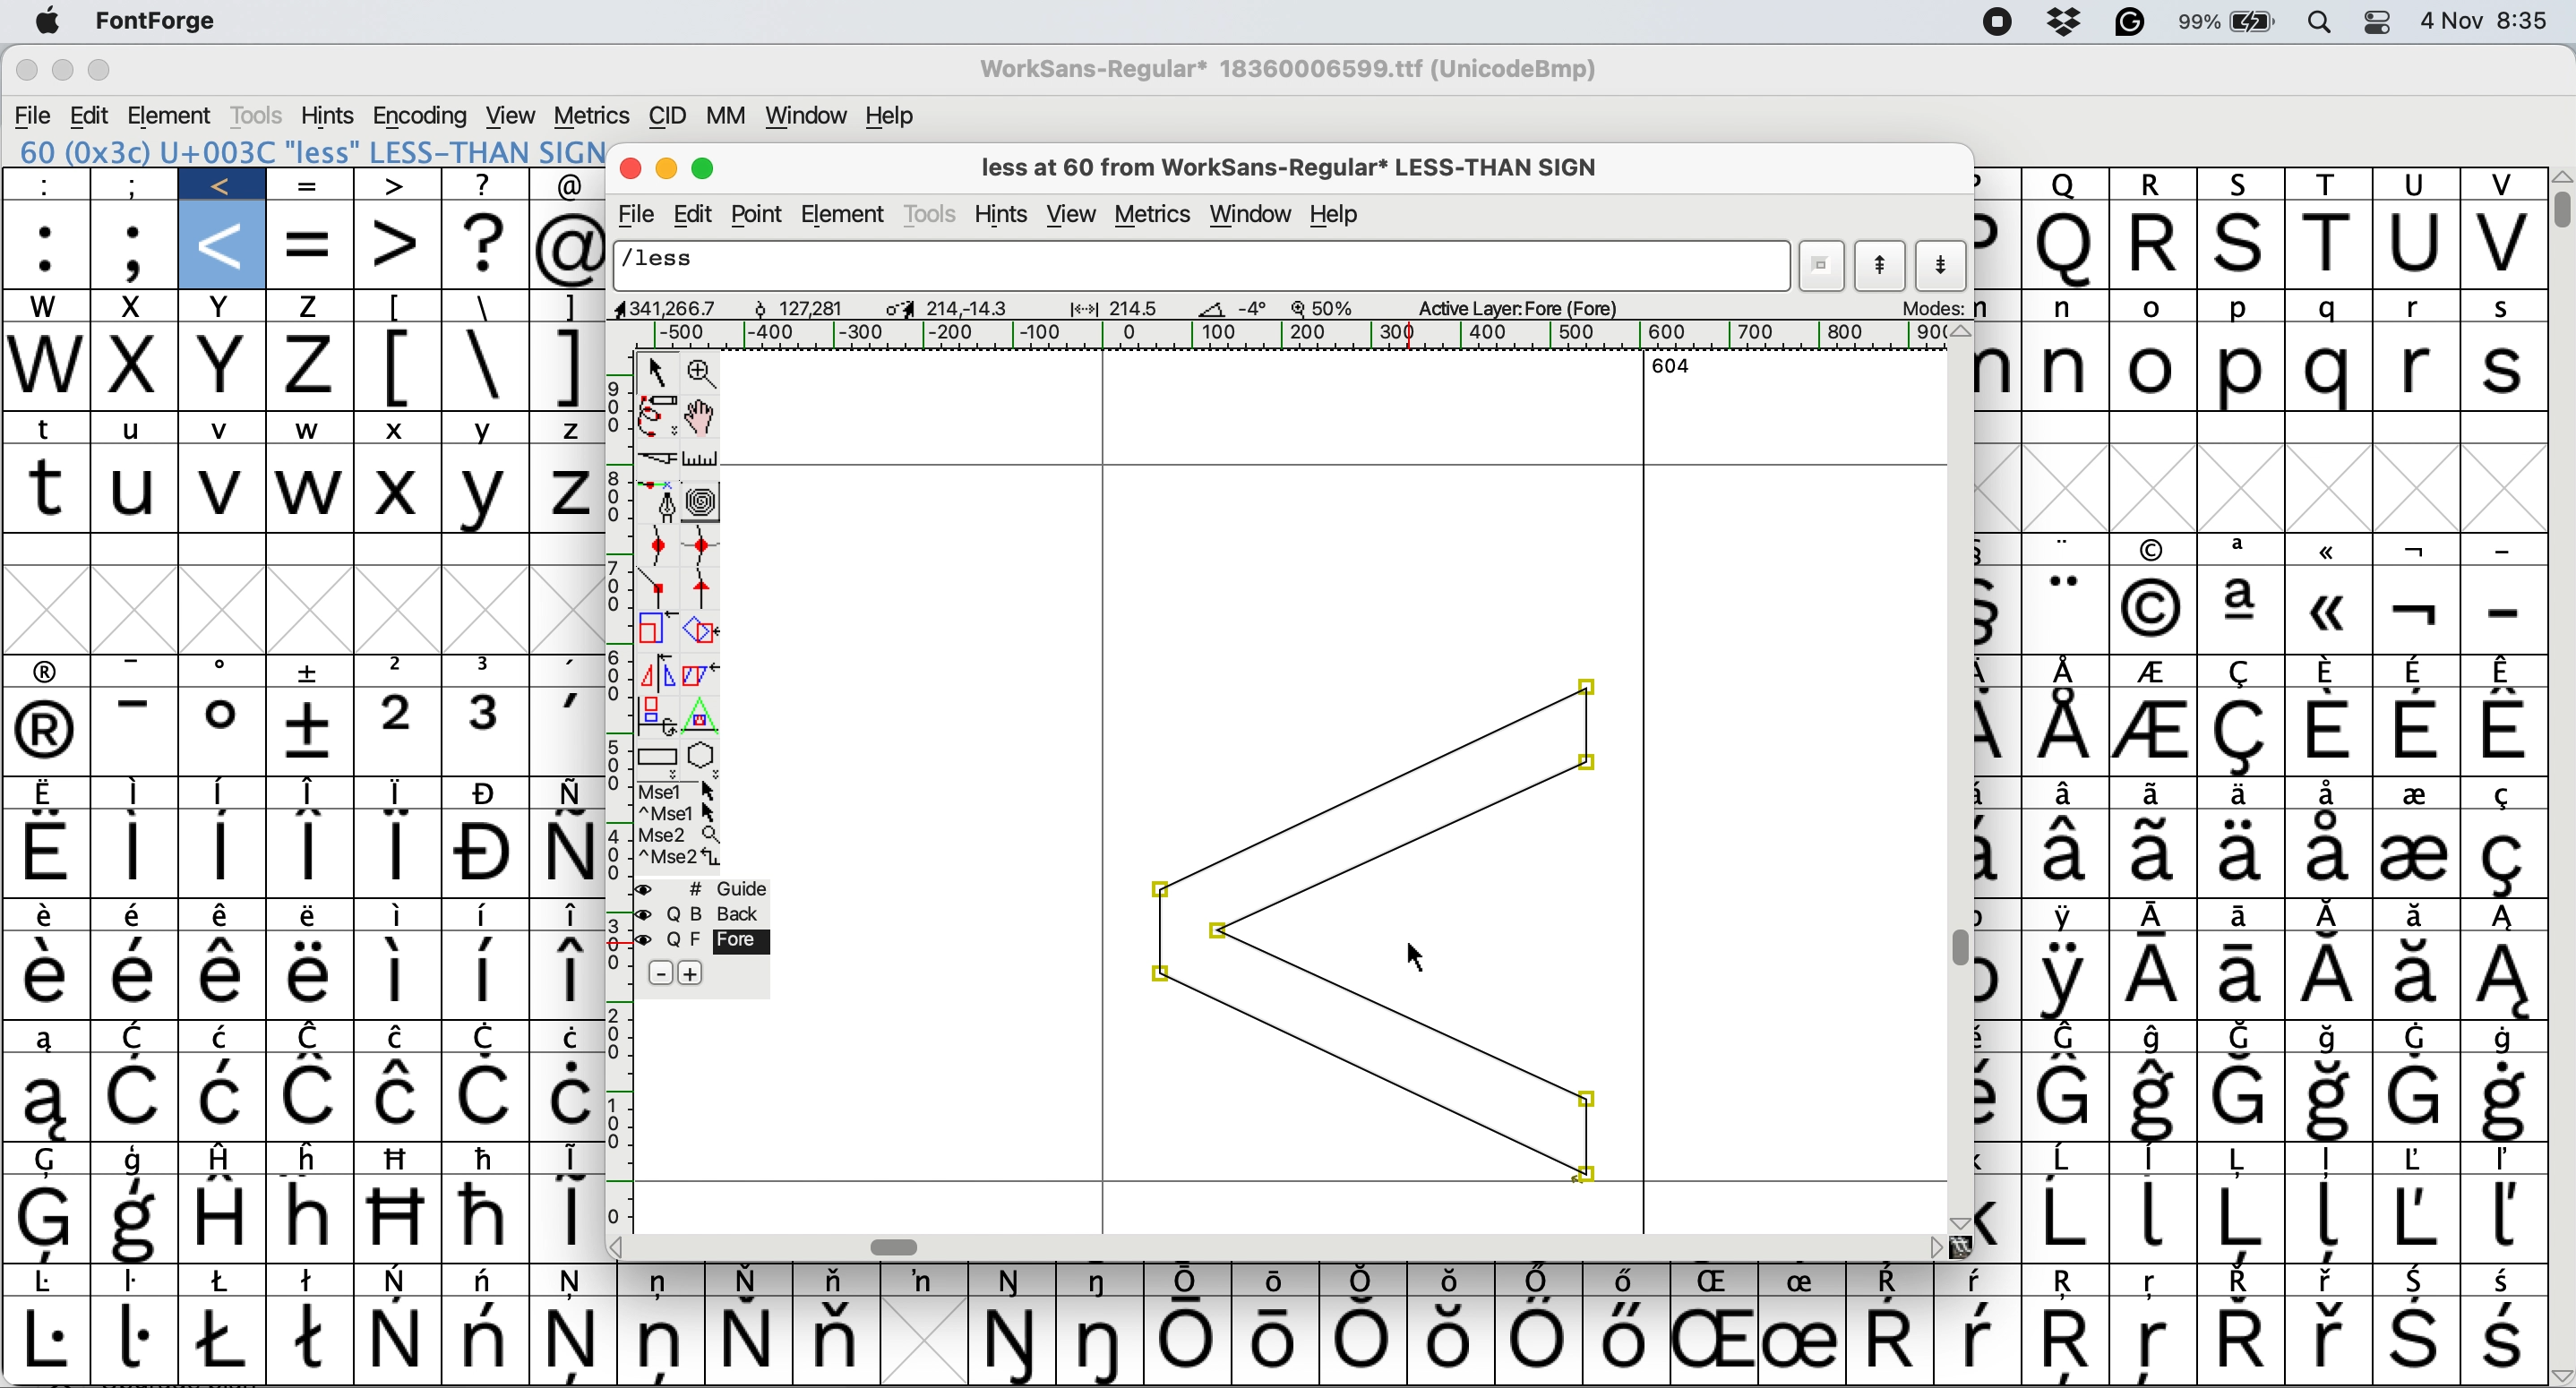 This screenshot has height=1388, width=2576. I want to click on x, so click(224, 307).